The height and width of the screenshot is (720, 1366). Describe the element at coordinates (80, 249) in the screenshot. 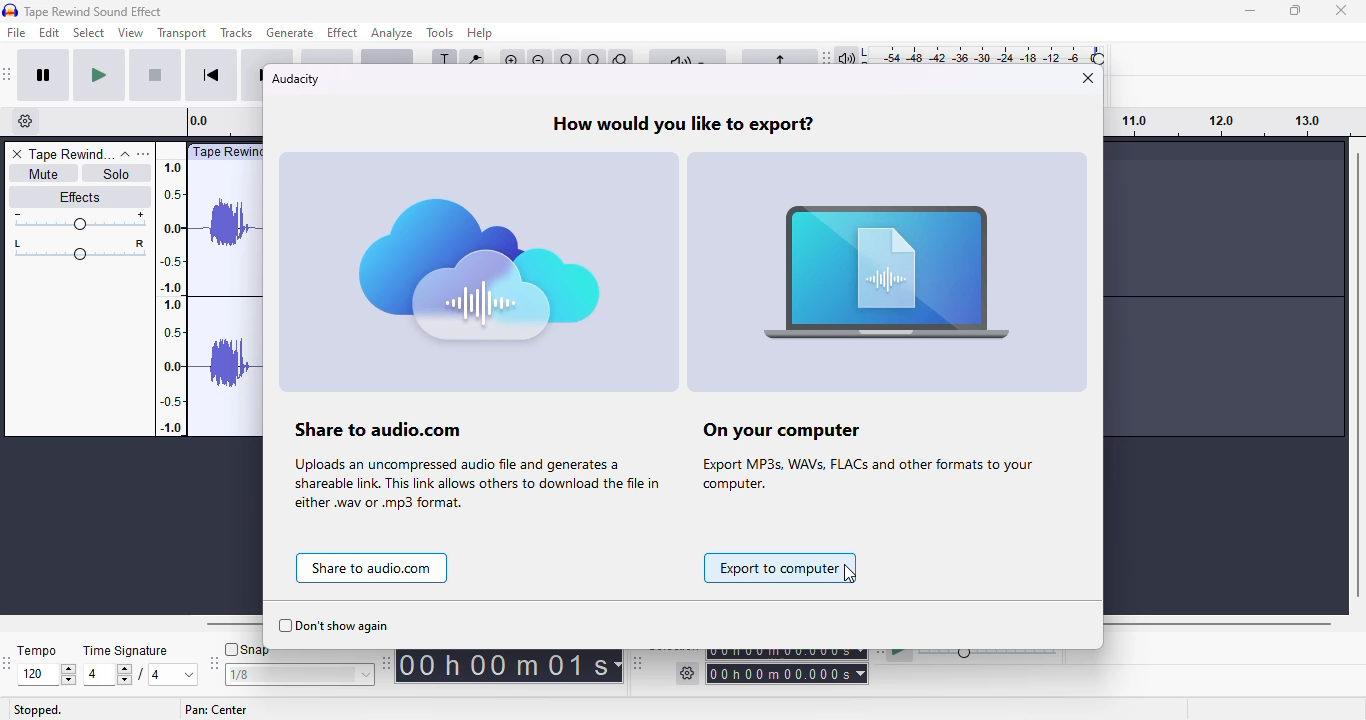

I see `pan: center` at that location.